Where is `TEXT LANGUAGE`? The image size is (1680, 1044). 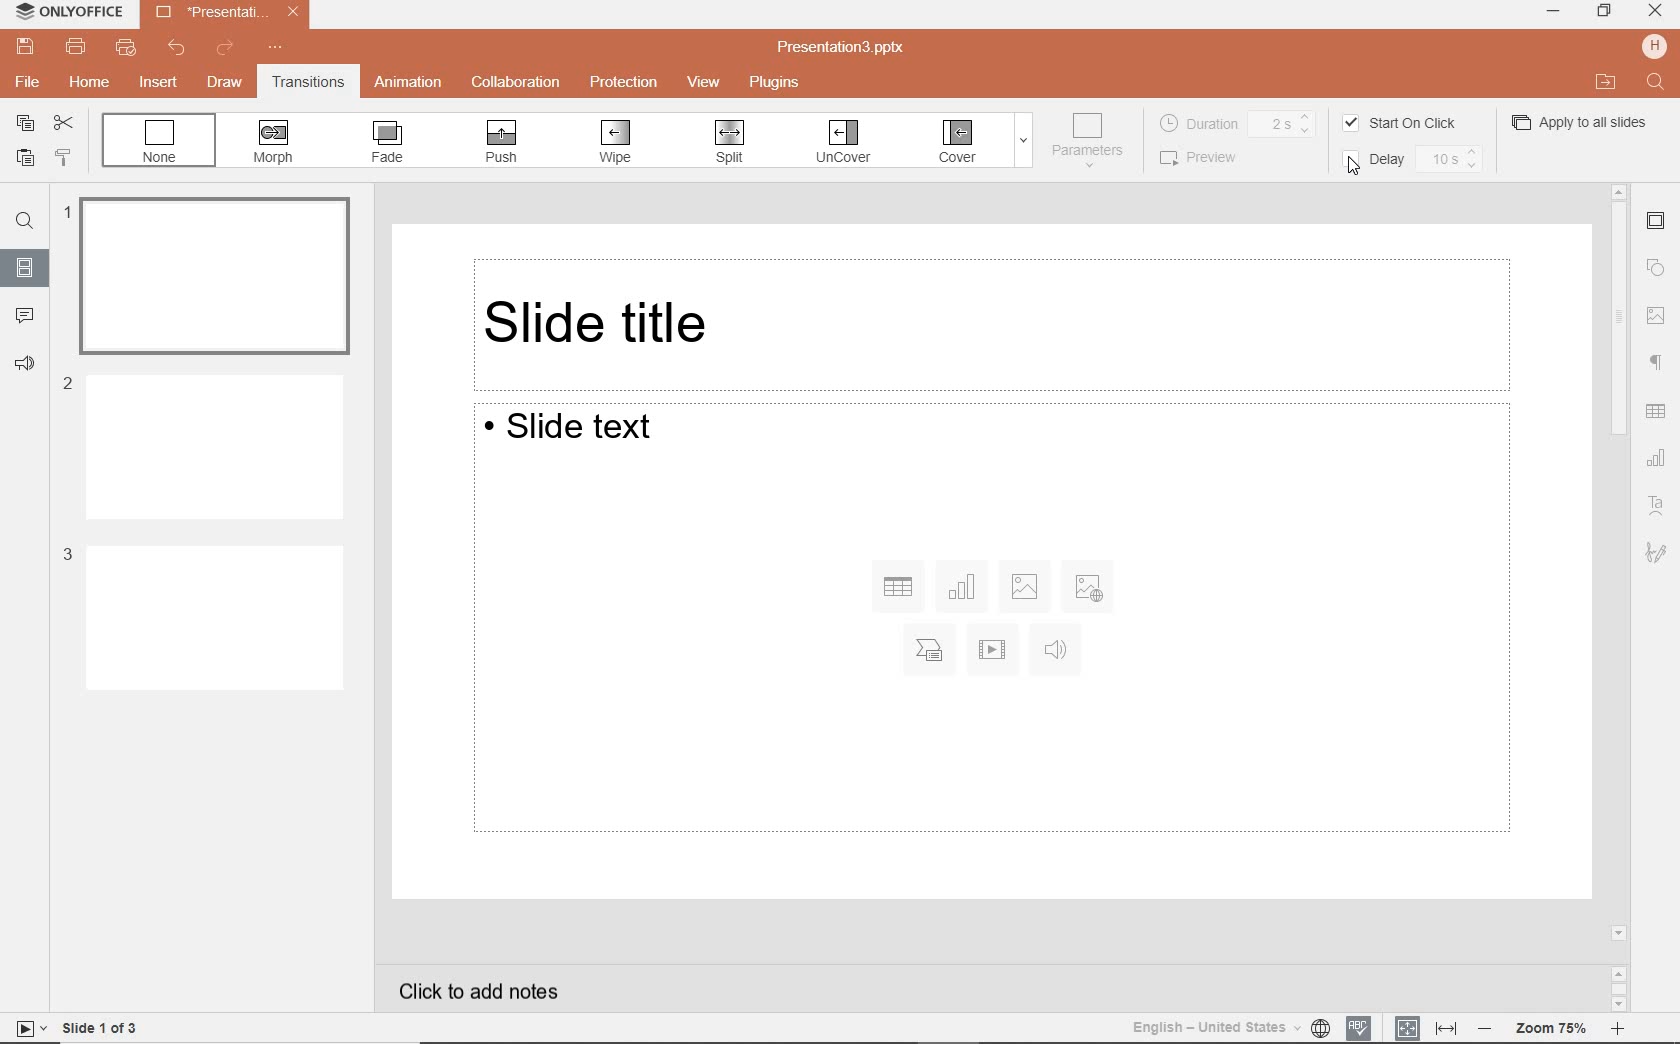 TEXT LANGUAGE is located at coordinates (1229, 1027).